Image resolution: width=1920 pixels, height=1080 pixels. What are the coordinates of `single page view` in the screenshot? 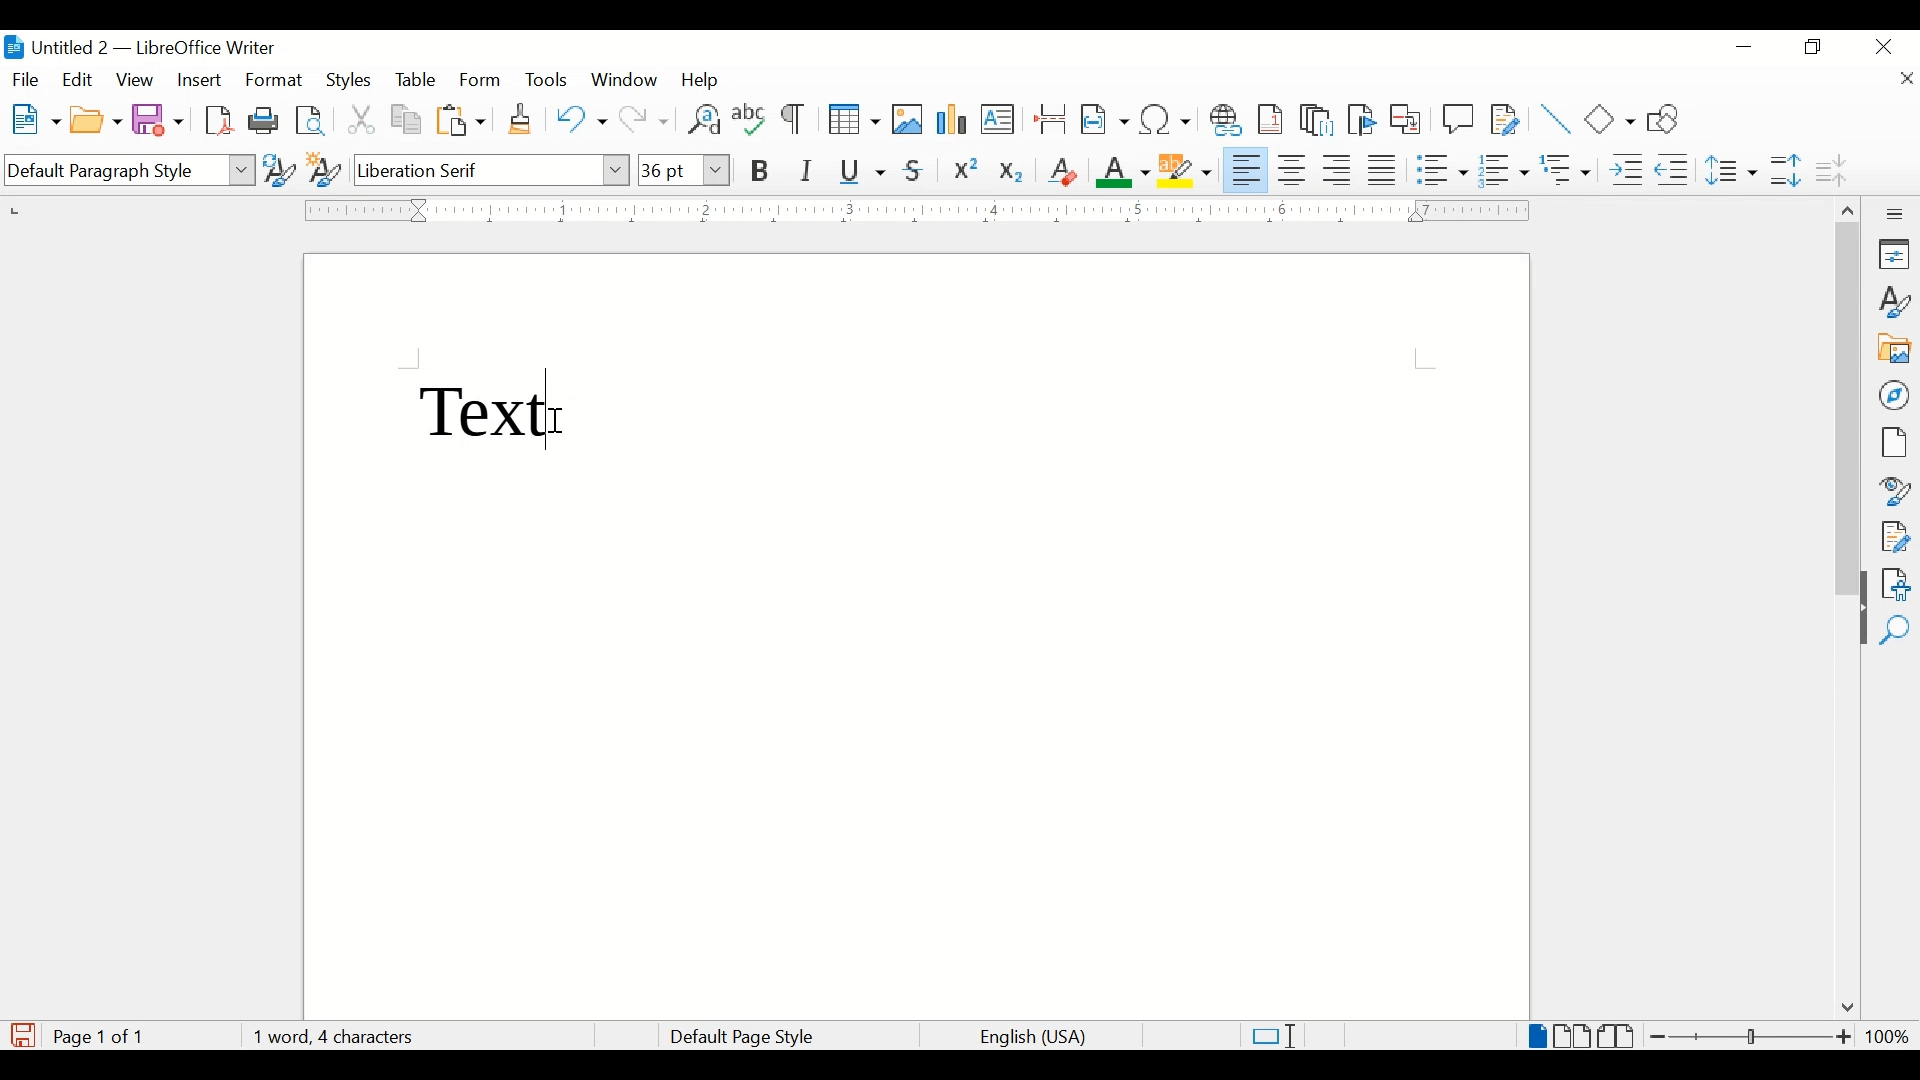 It's located at (1538, 1036).